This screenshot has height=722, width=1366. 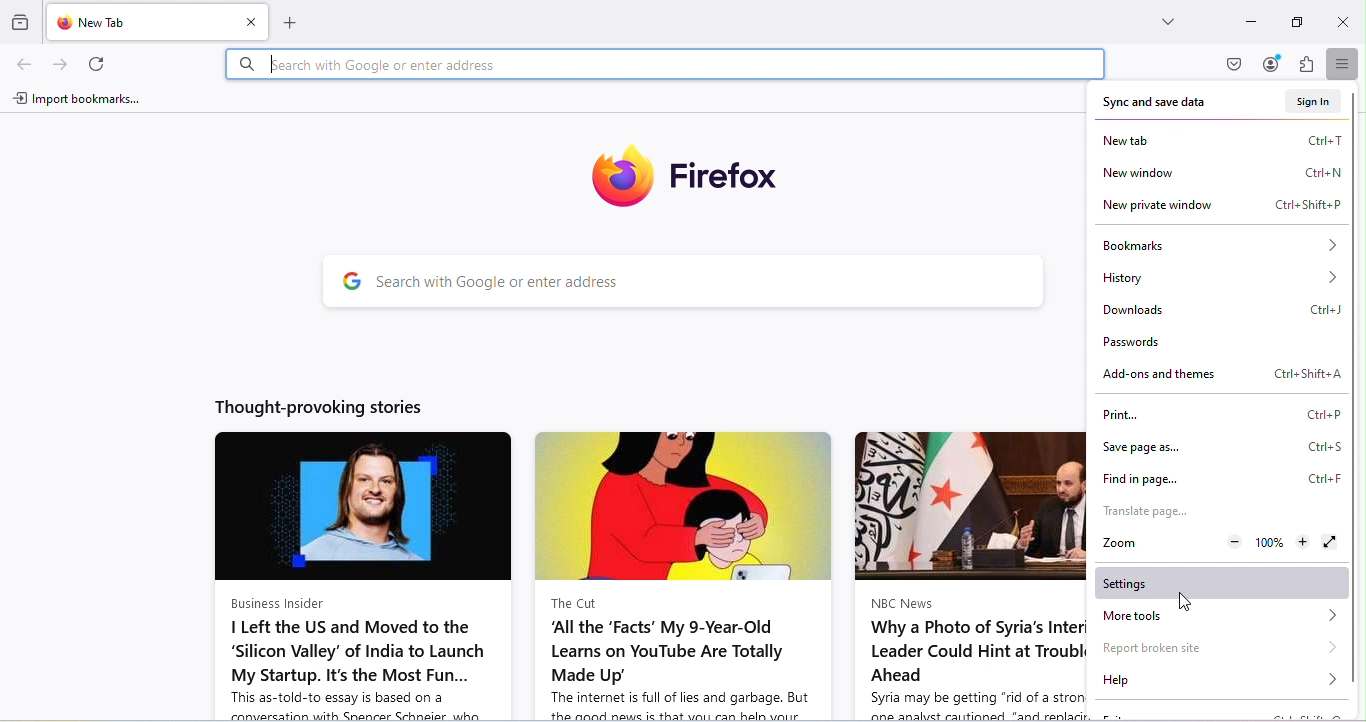 What do you see at coordinates (1217, 615) in the screenshot?
I see `More tools` at bounding box center [1217, 615].